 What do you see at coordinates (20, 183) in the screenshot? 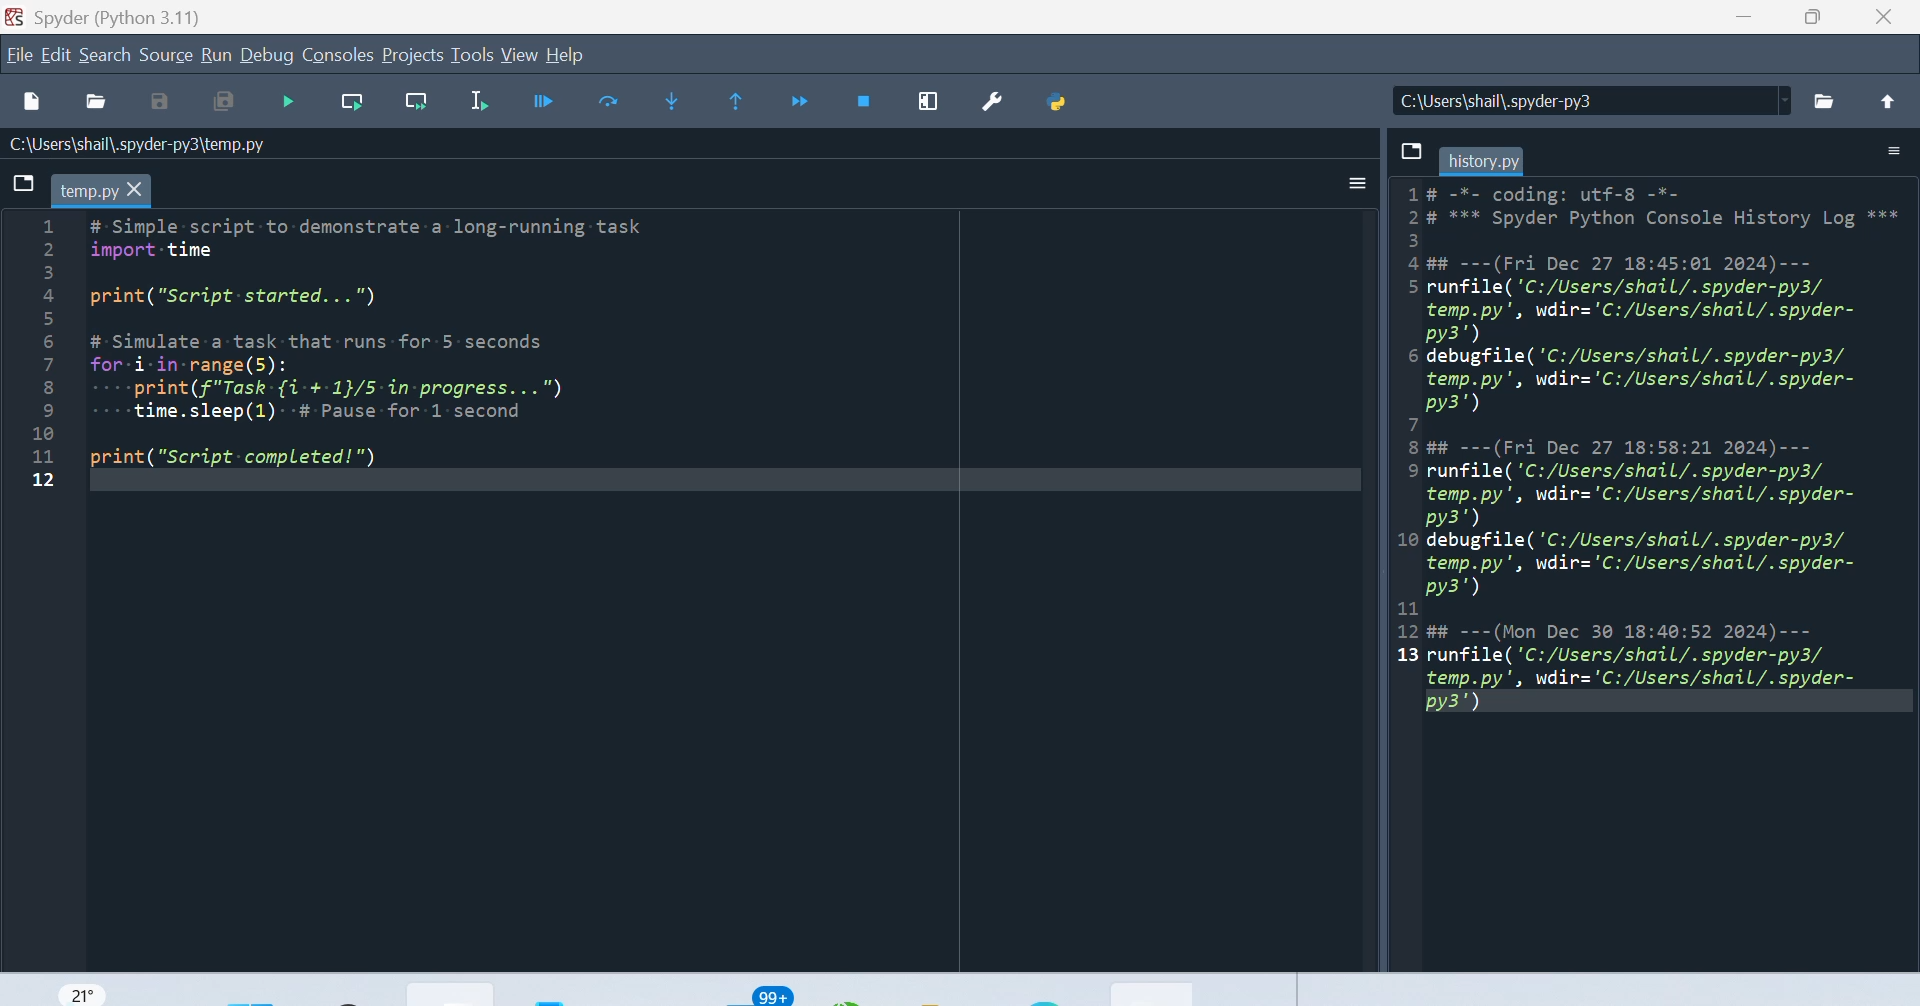
I see `files` at bounding box center [20, 183].